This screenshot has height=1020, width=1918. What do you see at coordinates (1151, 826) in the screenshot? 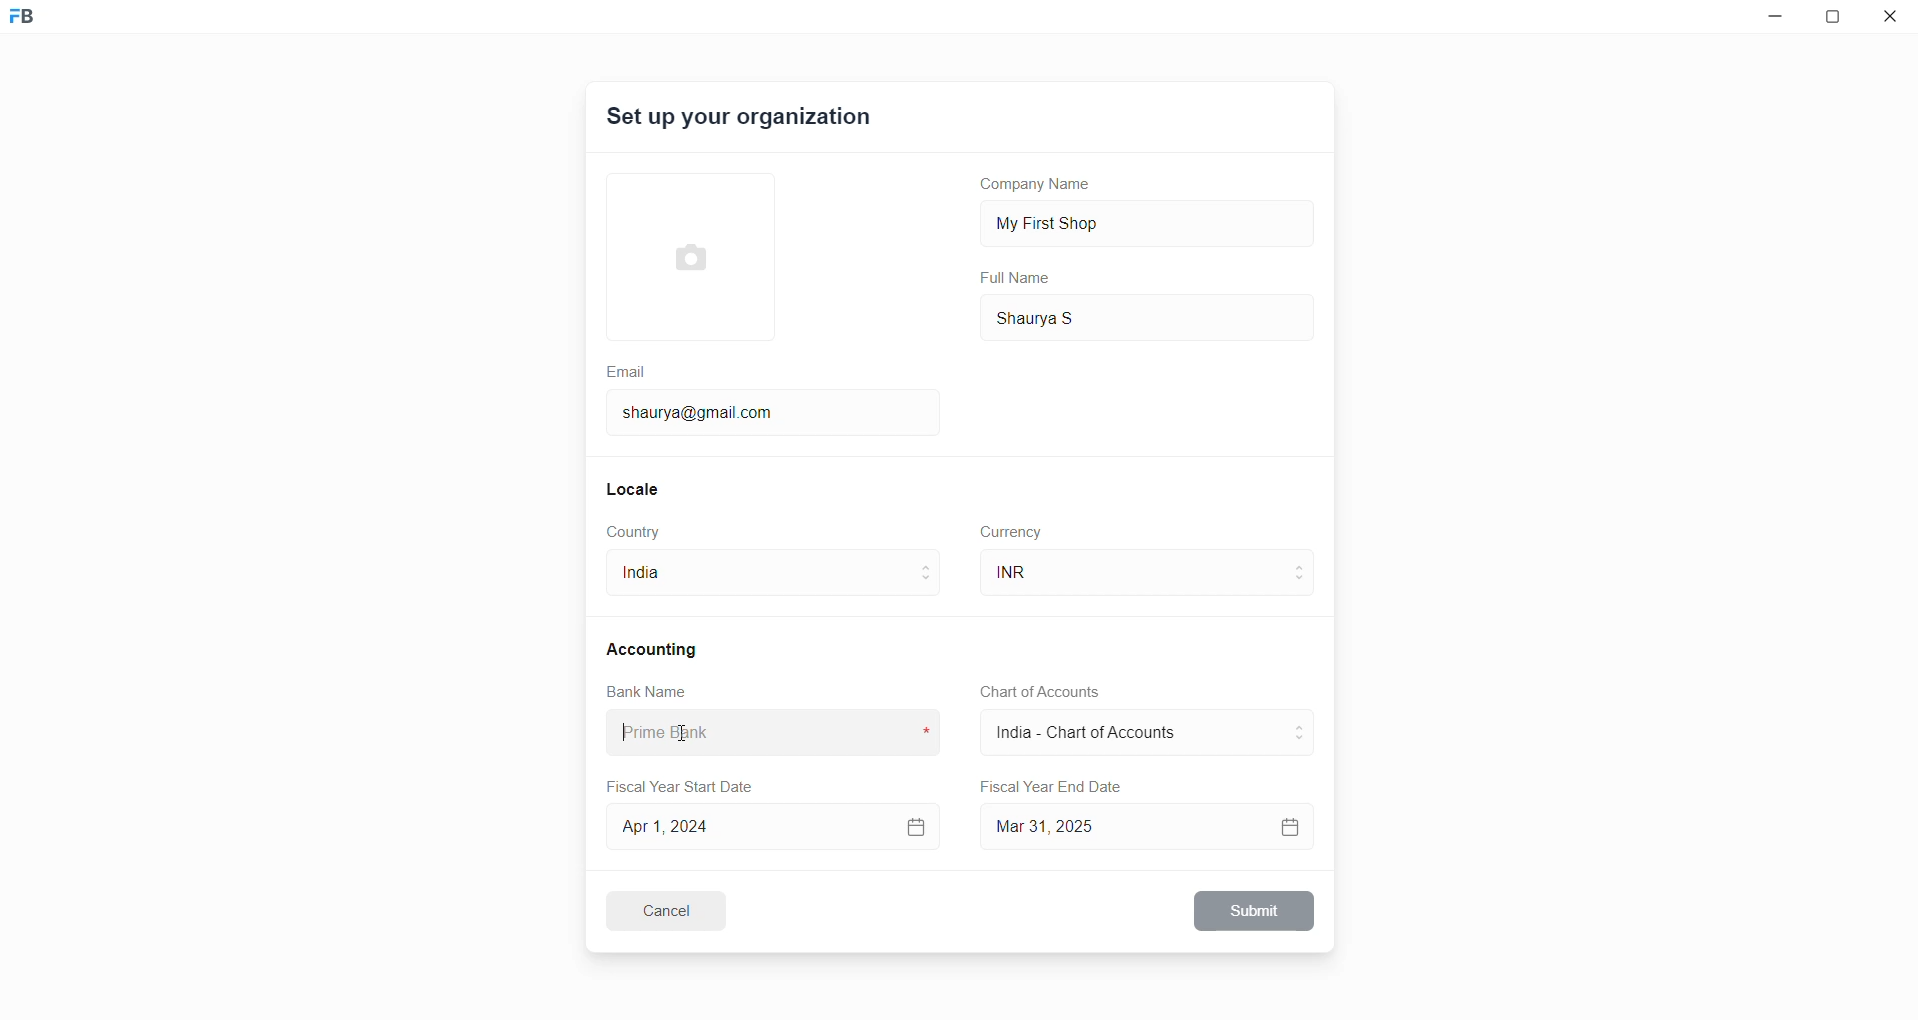
I see `Mar 31, 2025` at bounding box center [1151, 826].